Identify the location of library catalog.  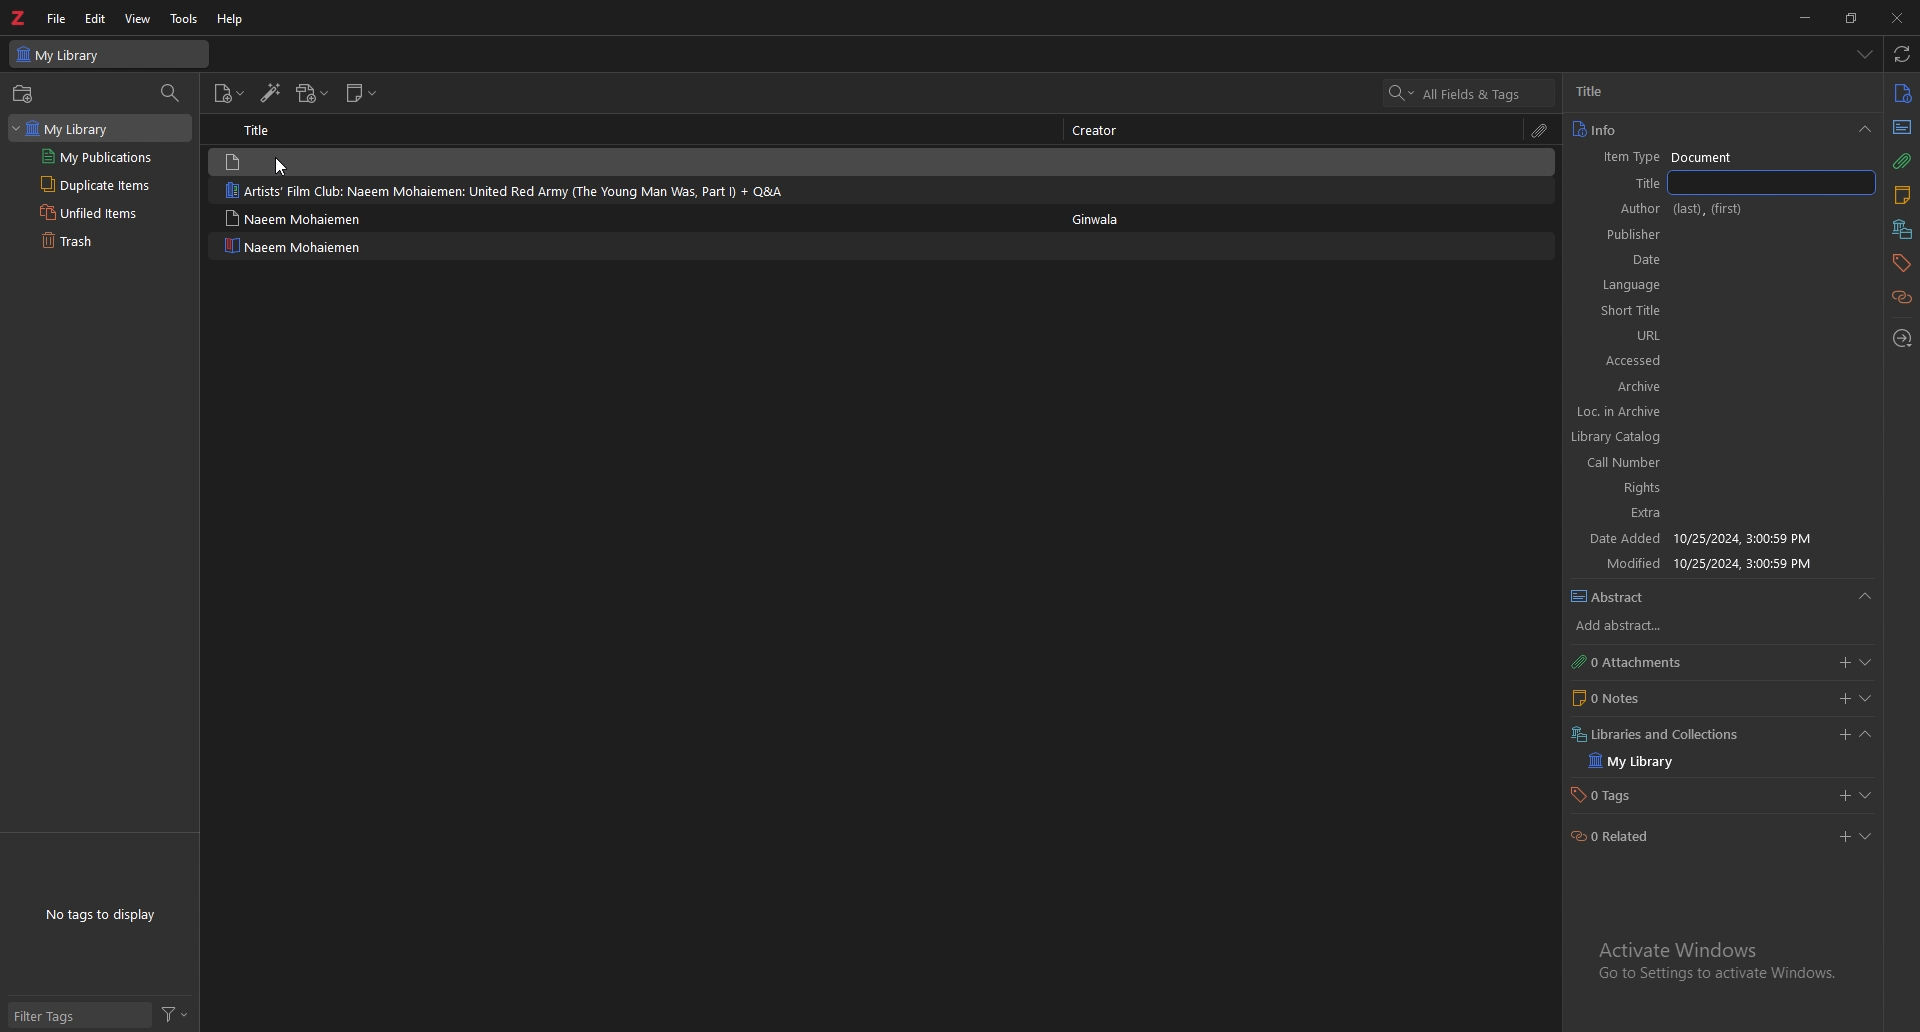
(1626, 668).